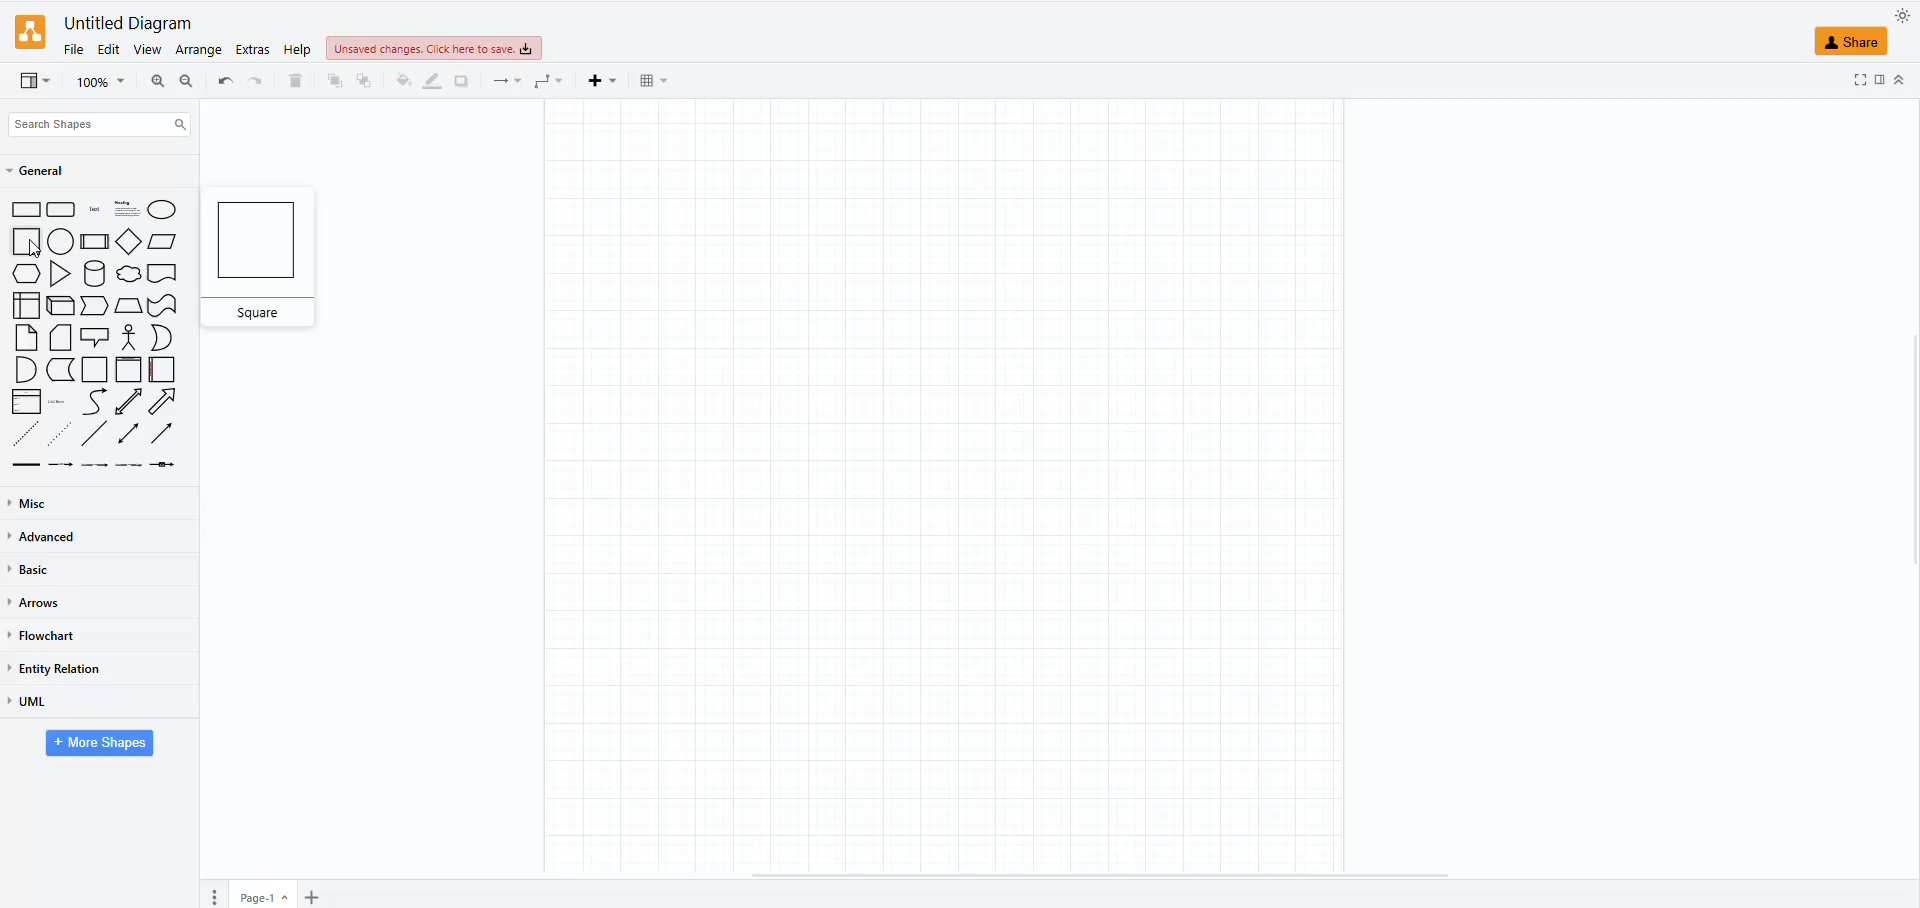  I want to click on triangle, so click(62, 276).